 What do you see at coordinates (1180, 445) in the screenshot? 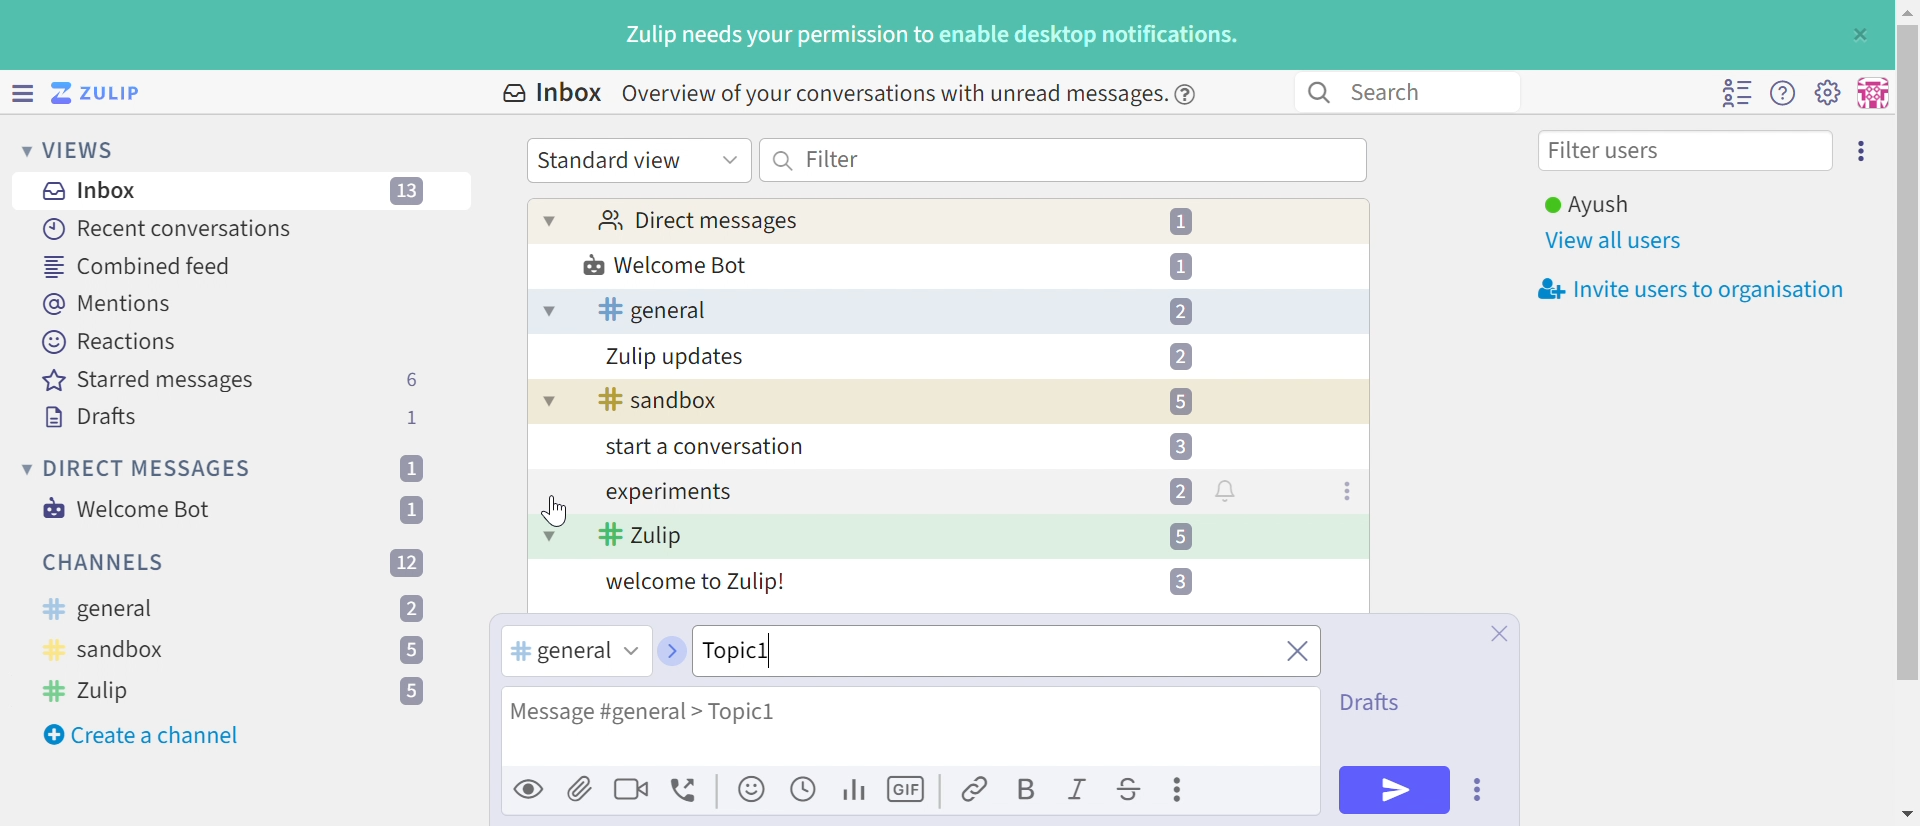
I see `3` at bounding box center [1180, 445].